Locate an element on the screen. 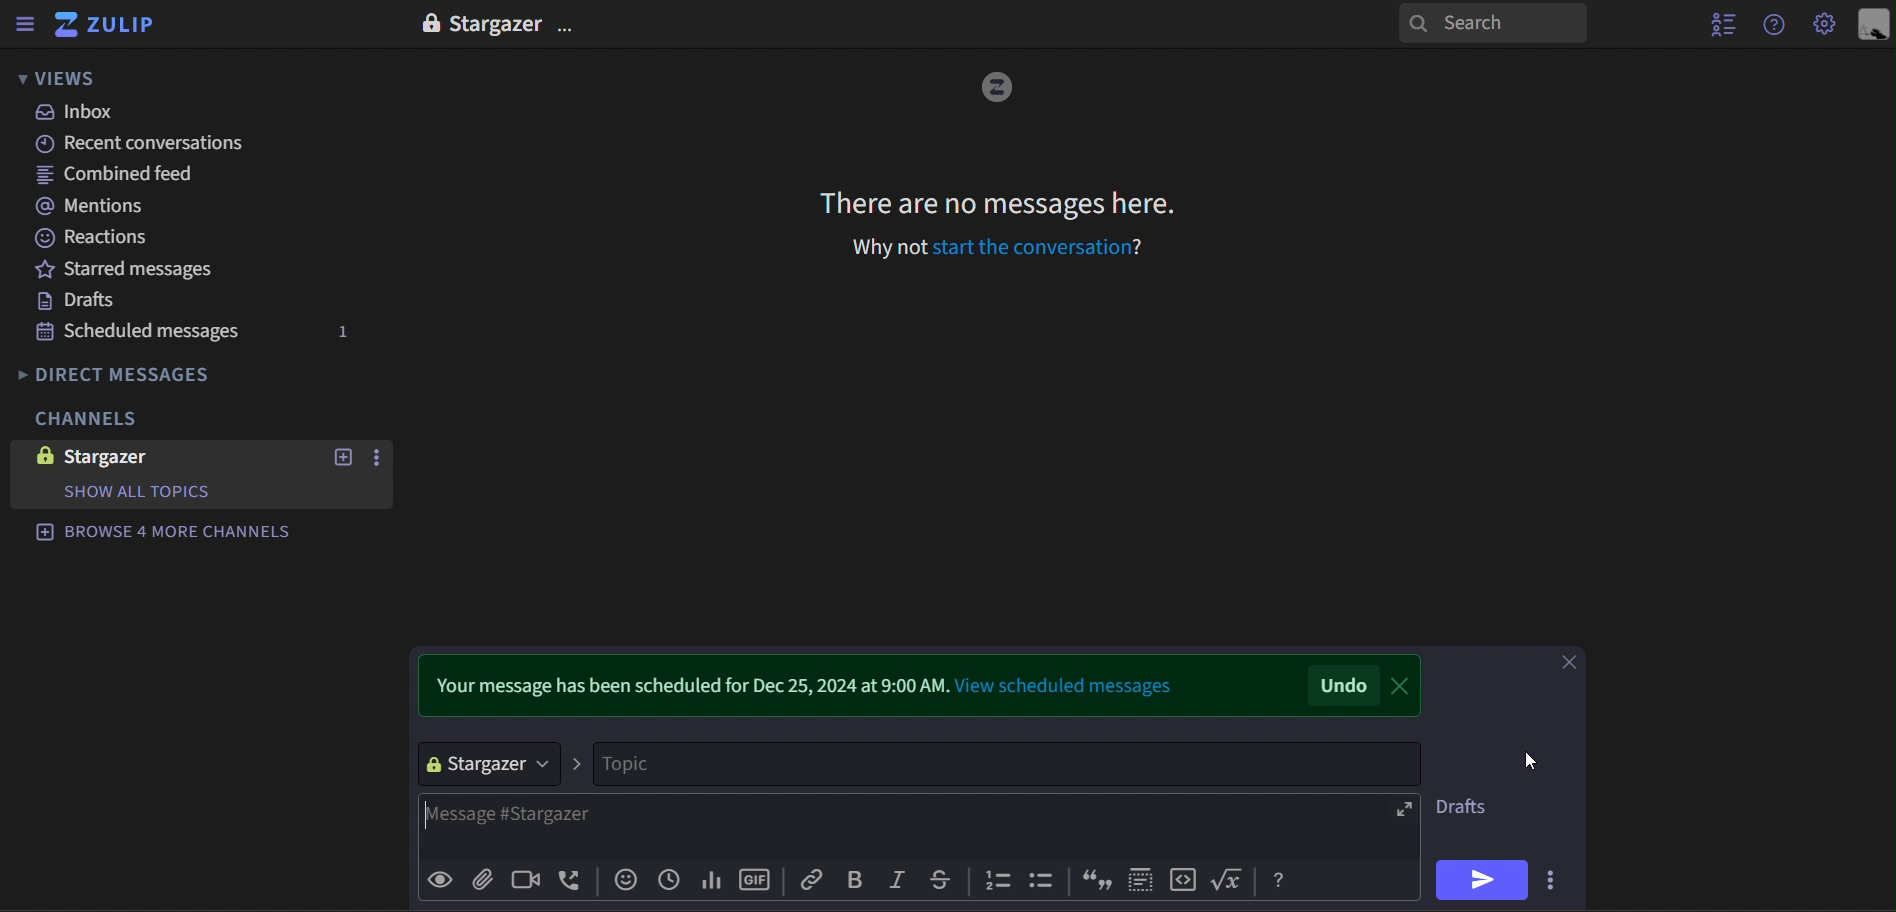  Settings is located at coordinates (1823, 25).